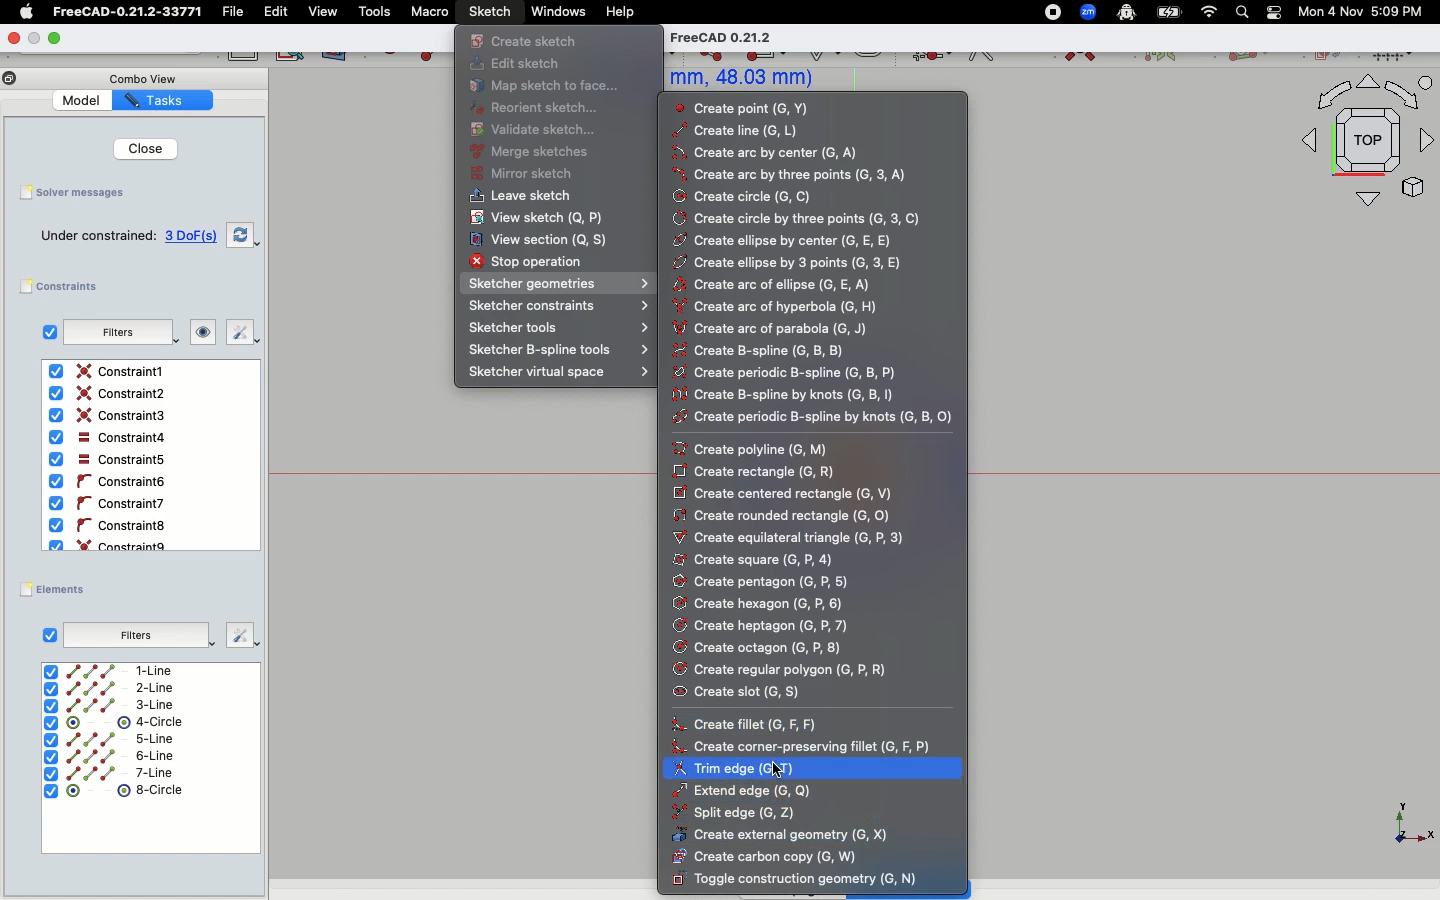  What do you see at coordinates (737, 692) in the screenshot?
I see `Create slot` at bounding box center [737, 692].